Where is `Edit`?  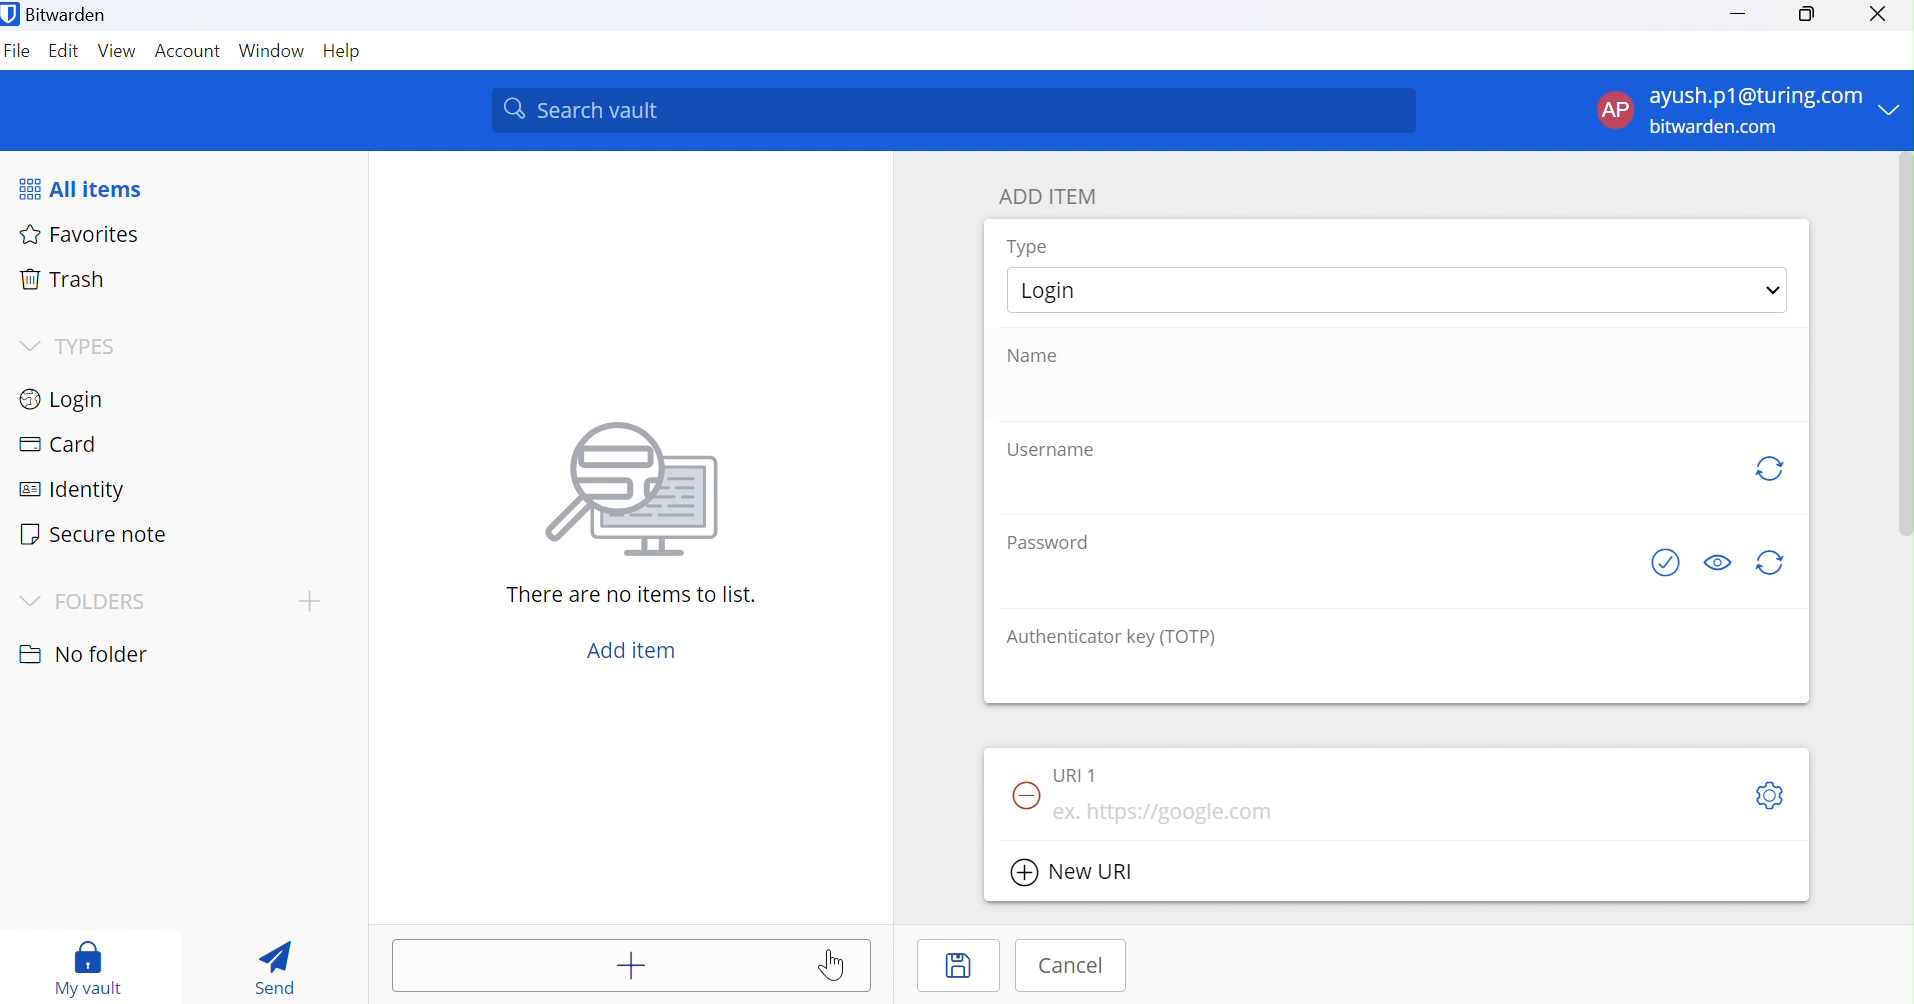 Edit is located at coordinates (66, 53).